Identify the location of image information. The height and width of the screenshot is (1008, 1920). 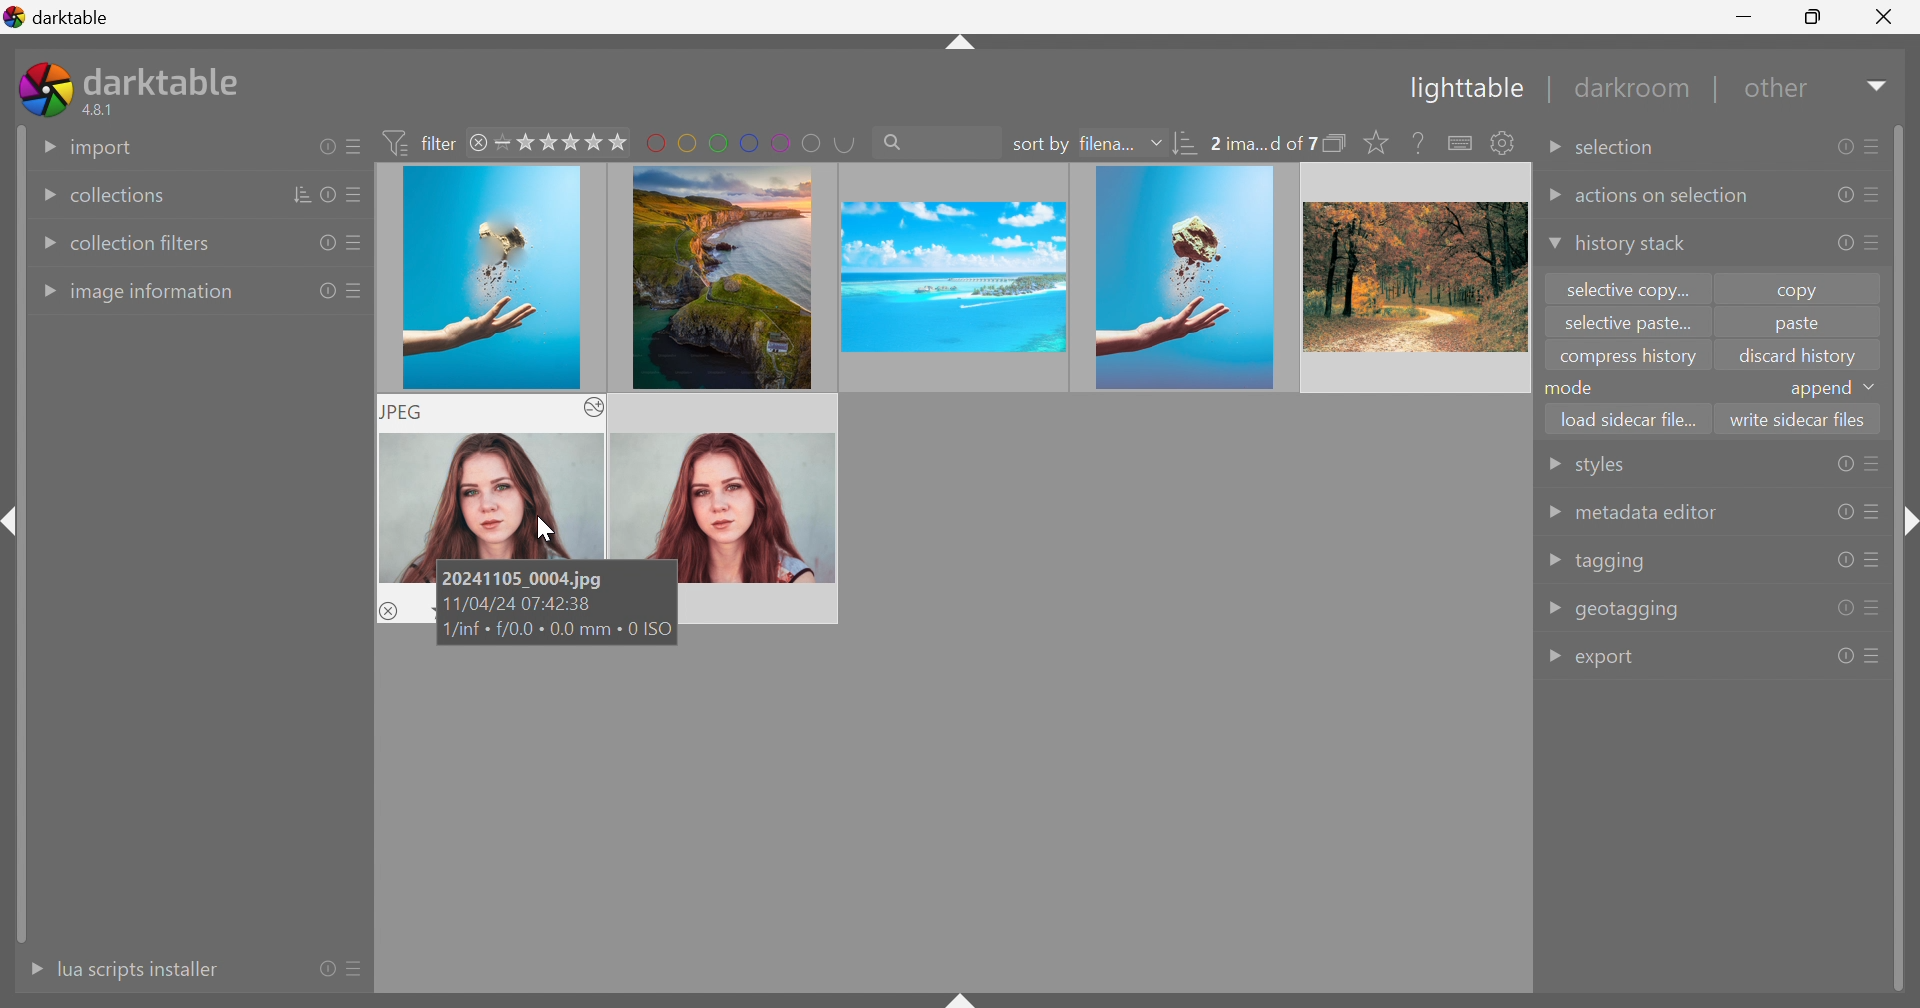
(154, 294).